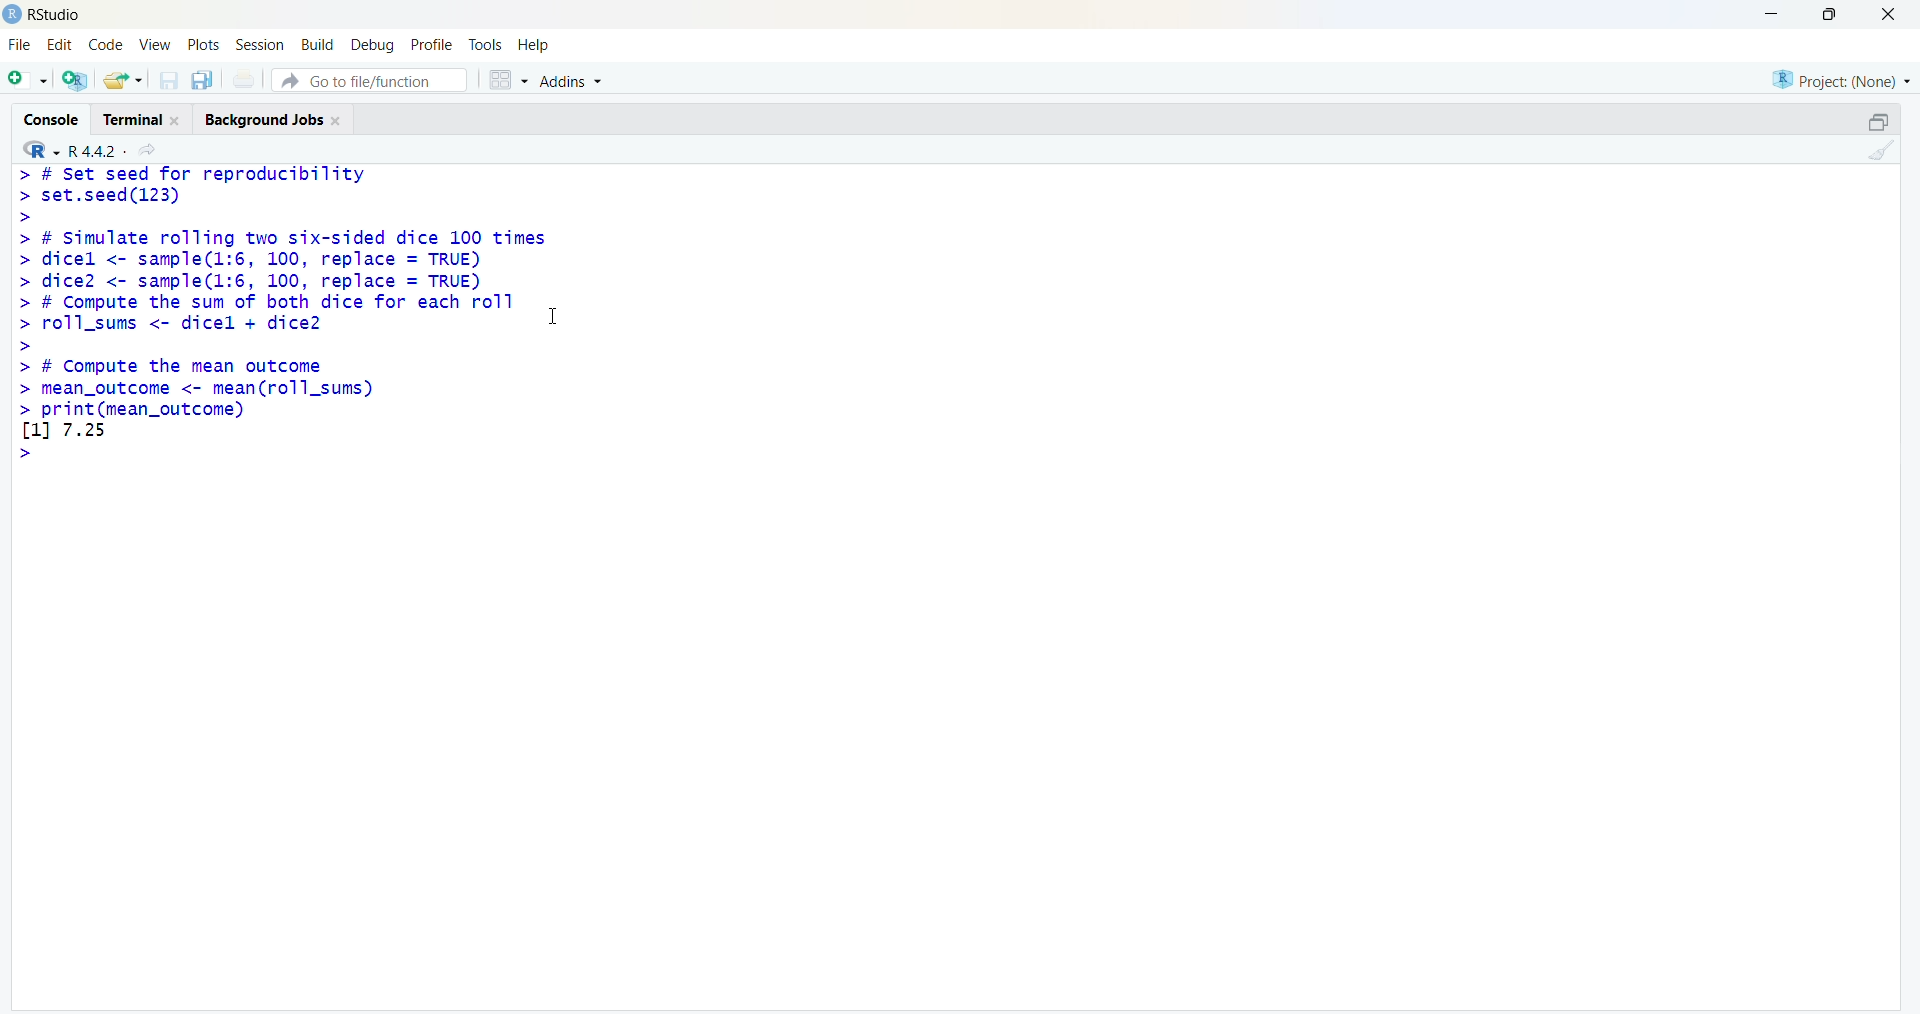 The height and width of the screenshot is (1014, 1920). Describe the element at coordinates (509, 80) in the screenshot. I see `grid` at that location.